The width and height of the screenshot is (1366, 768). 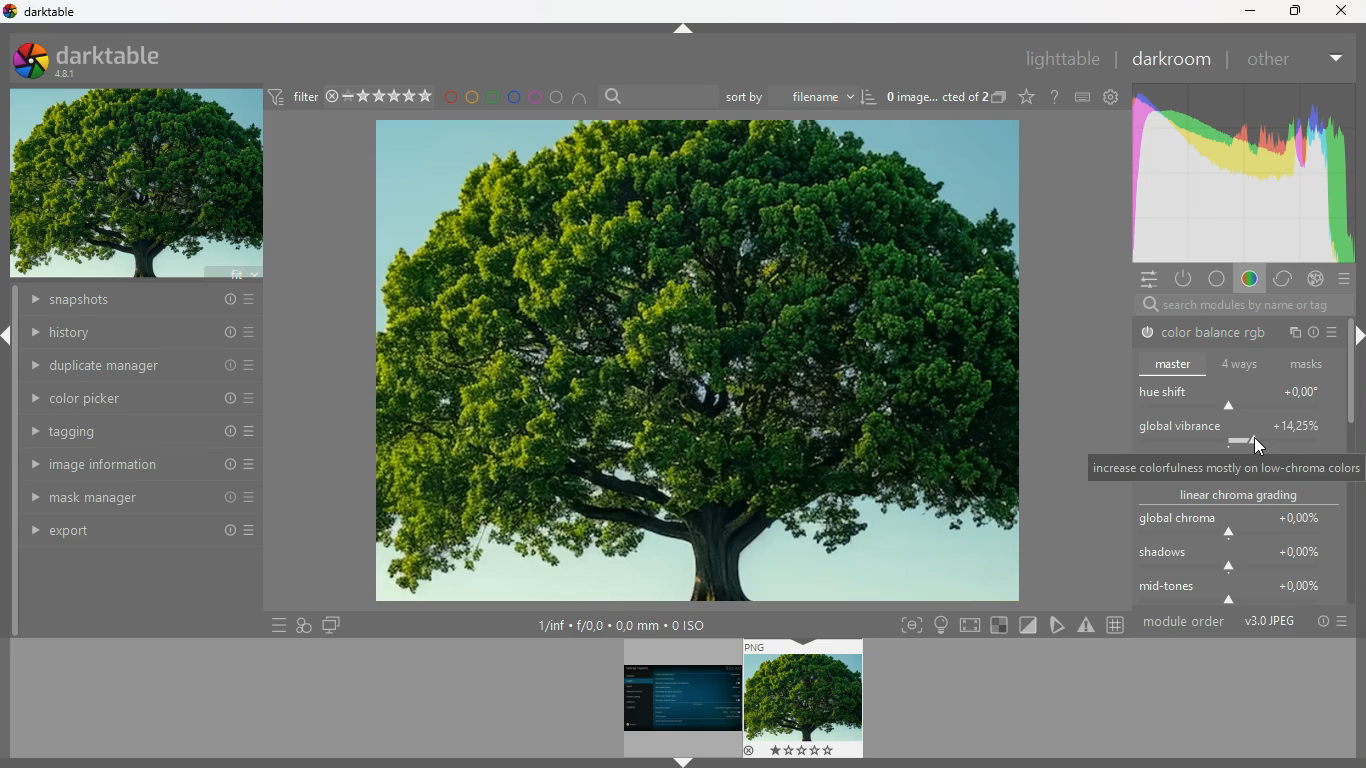 I want to click on mask manager, so click(x=141, y=496).